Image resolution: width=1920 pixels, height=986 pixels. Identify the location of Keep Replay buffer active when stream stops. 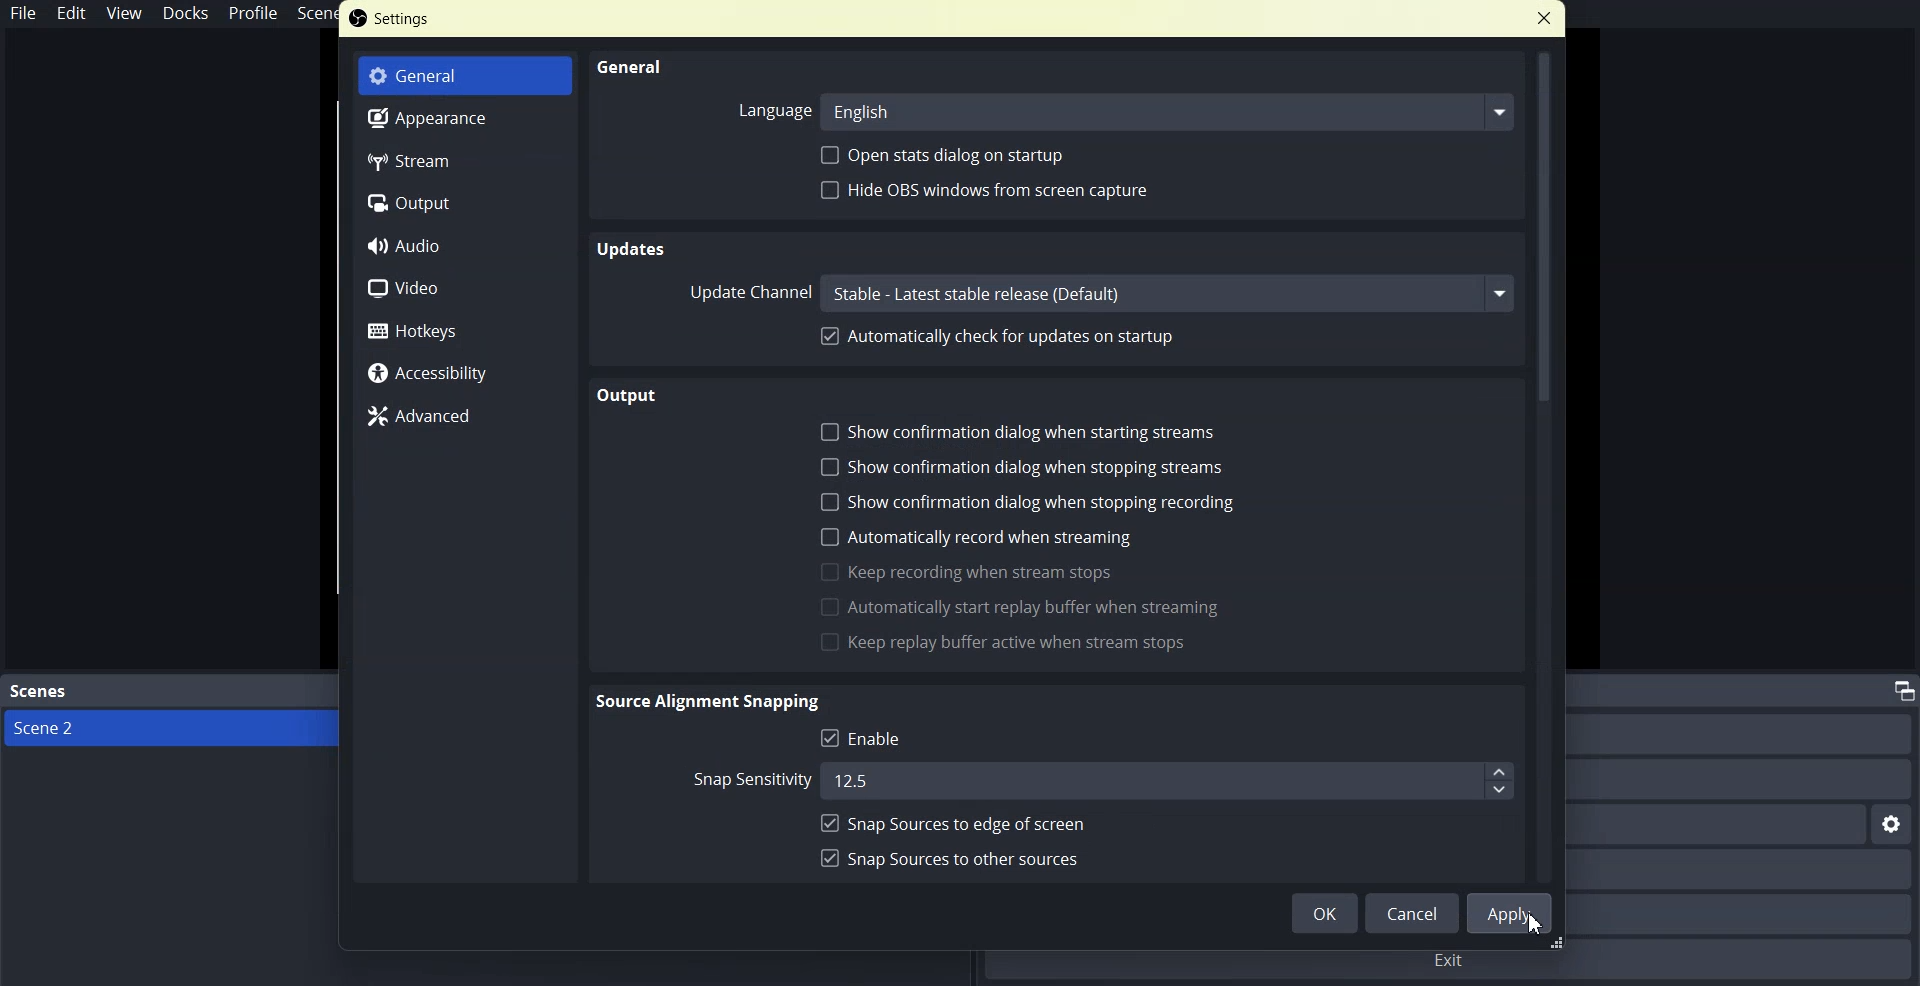
(1001, 644).